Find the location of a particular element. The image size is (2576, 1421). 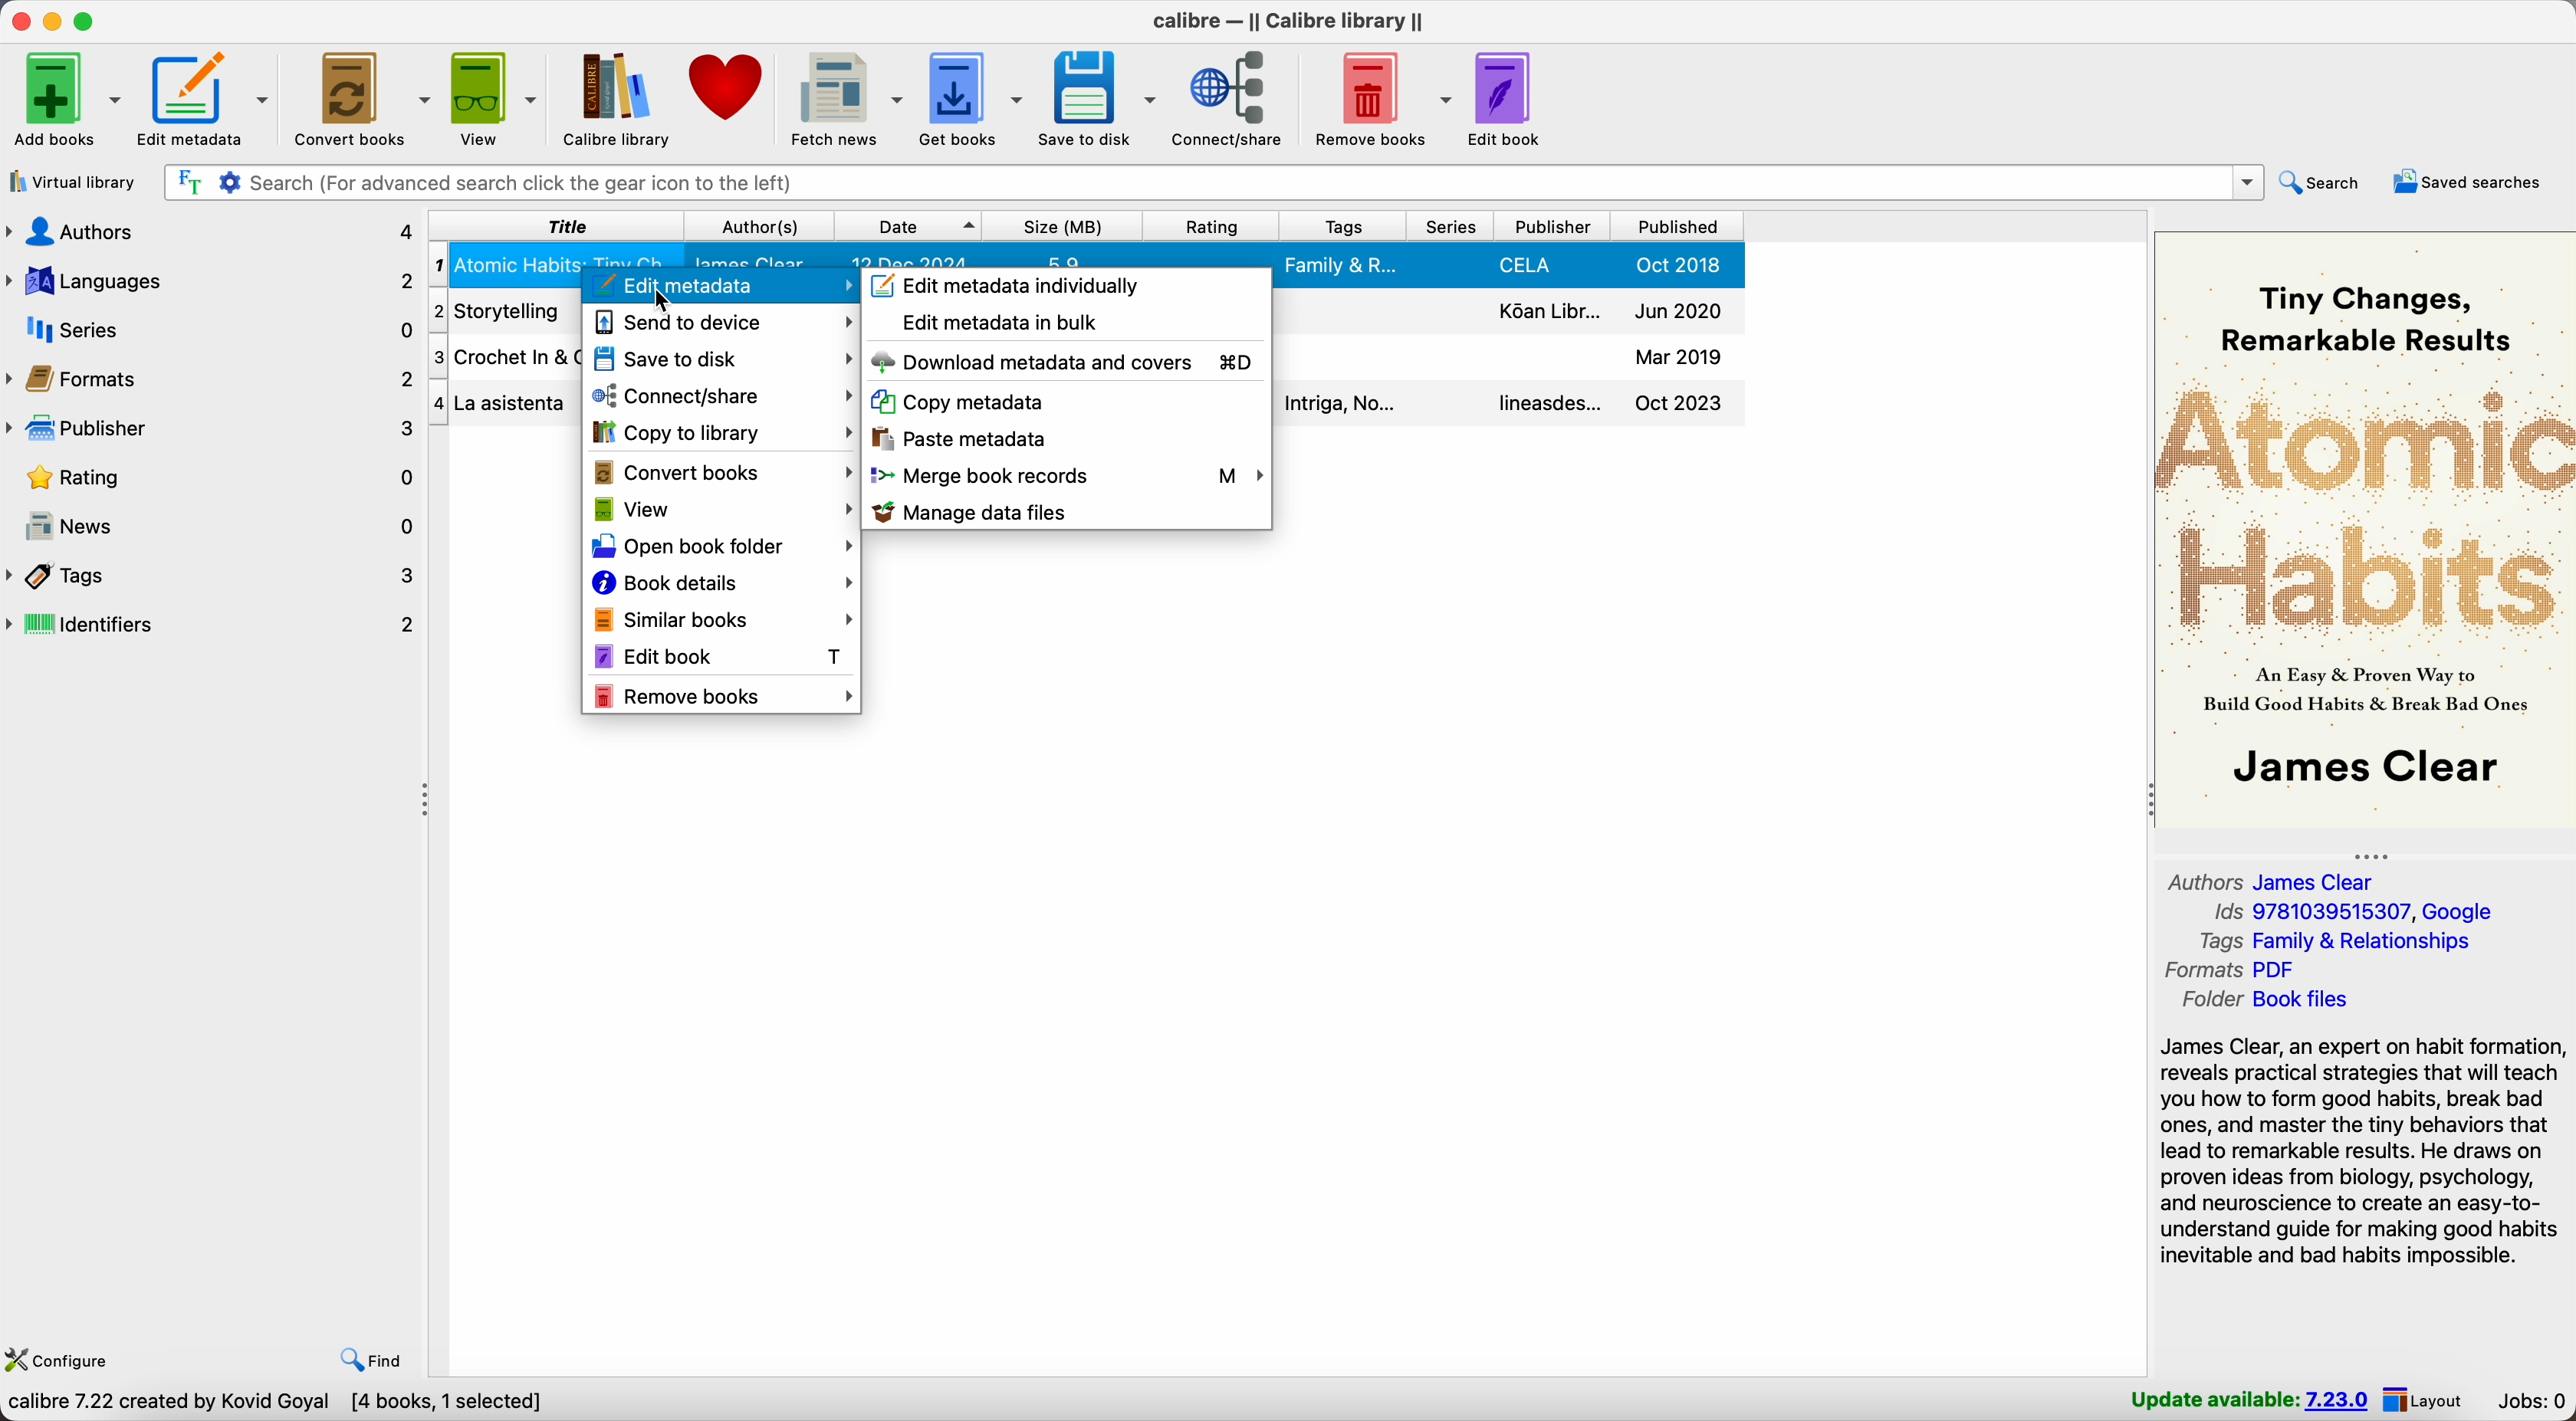

crochet in out book details is located at coordinates (505, 358).